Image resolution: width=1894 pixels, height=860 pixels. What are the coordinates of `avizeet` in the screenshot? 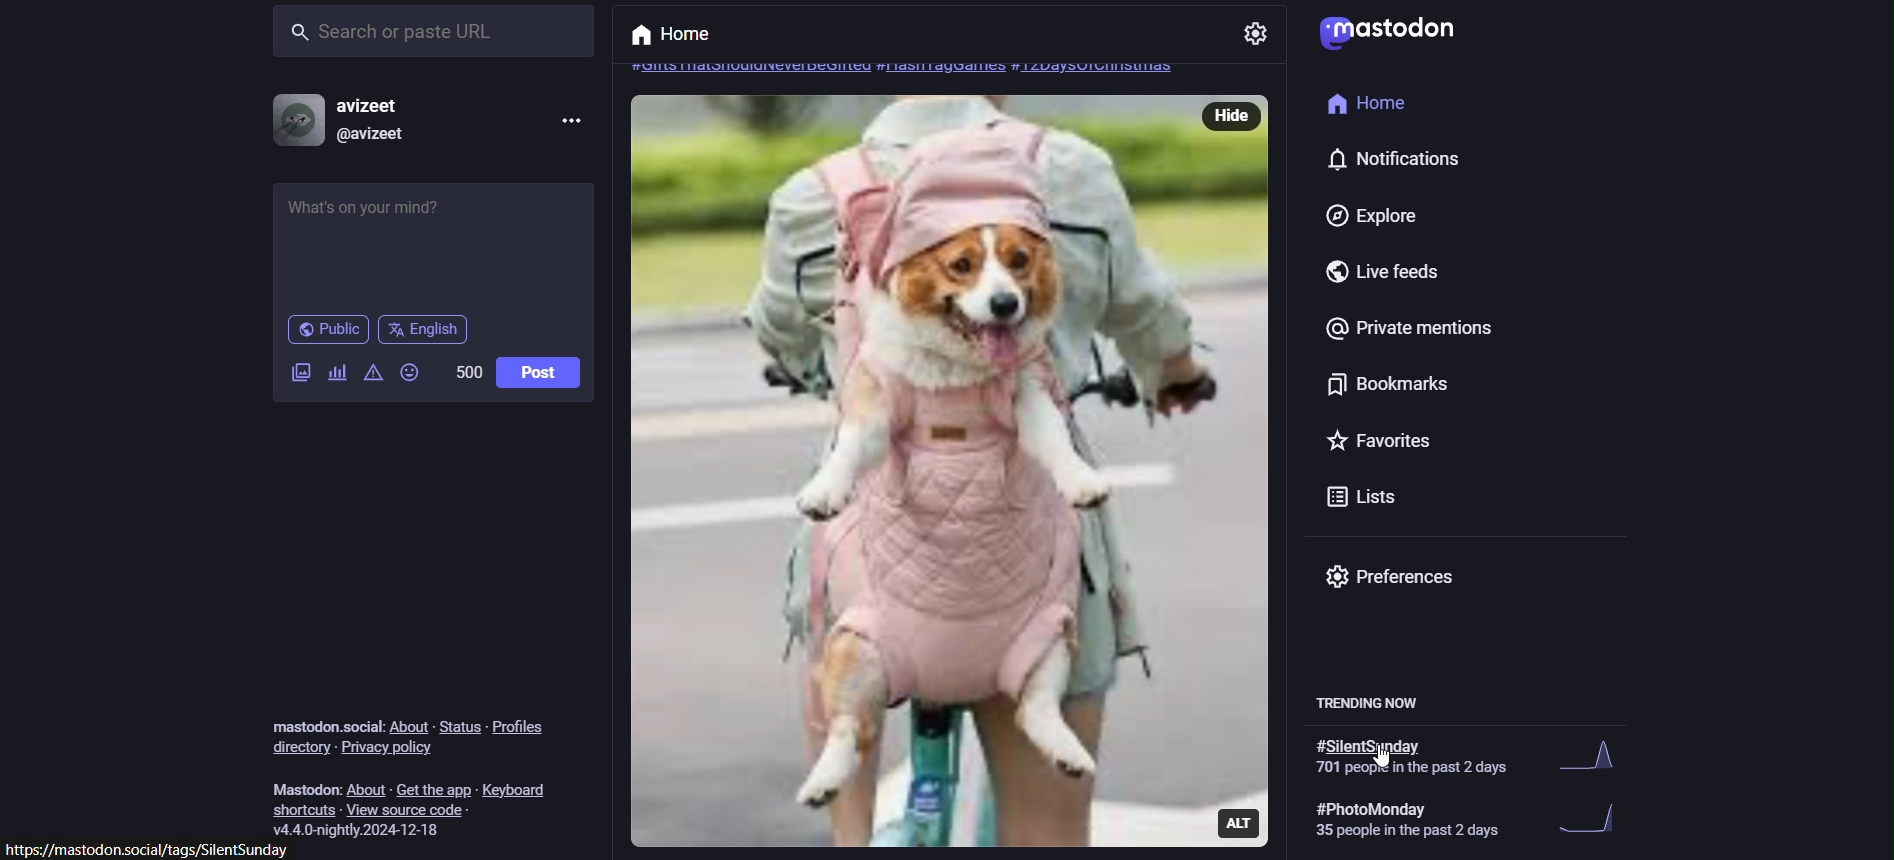 It's located at (383, 106).